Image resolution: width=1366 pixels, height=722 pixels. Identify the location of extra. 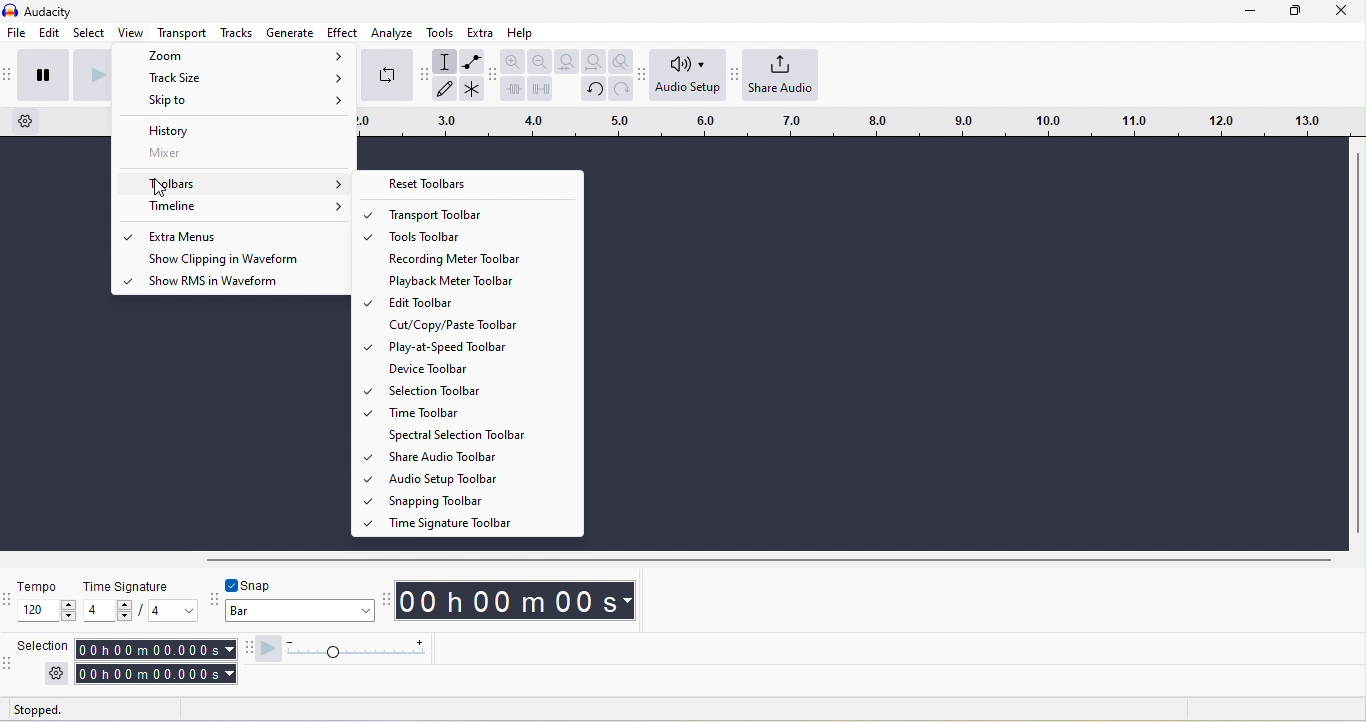
(480, 32).